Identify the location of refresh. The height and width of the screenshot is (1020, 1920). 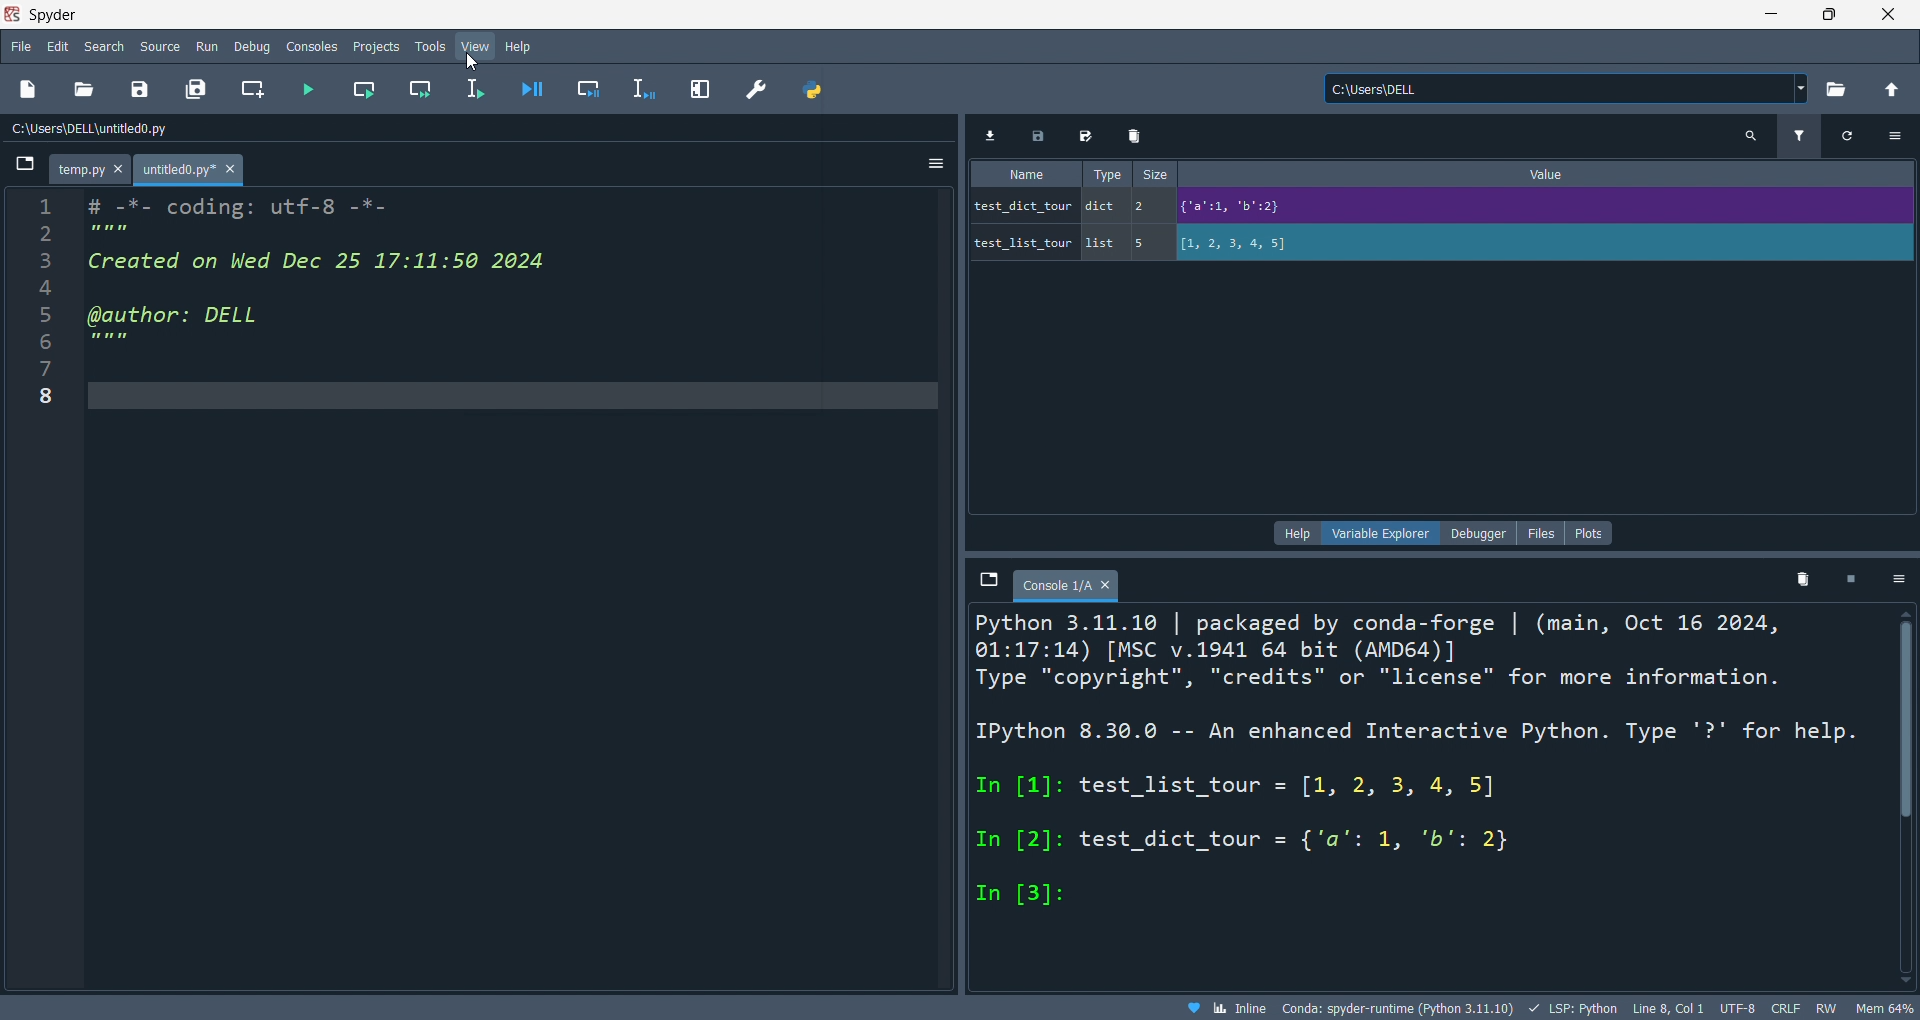
(1842, 136).